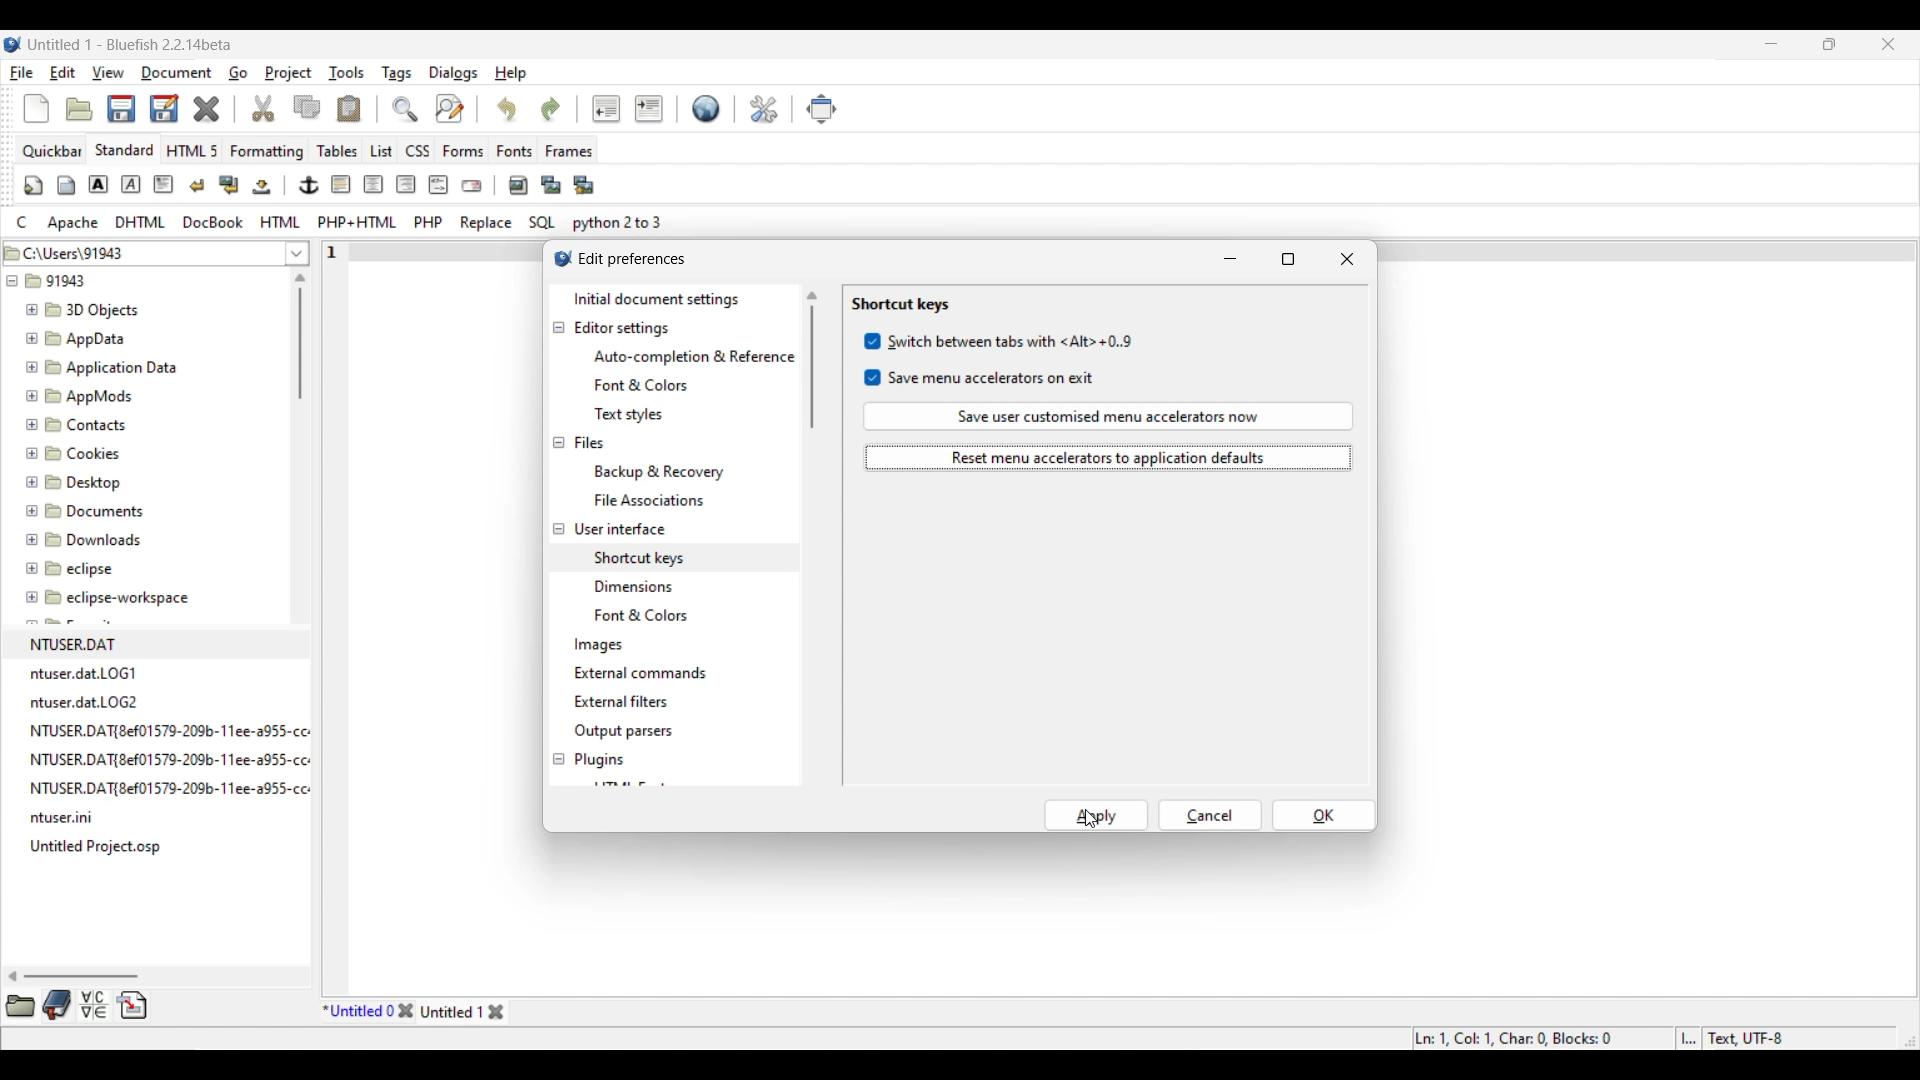 This screenshot has width=1920, height=1080. What do you see at coordinates (1347, 259) in the screenshot?
I see `Close` at bounding box center [1347, 259].